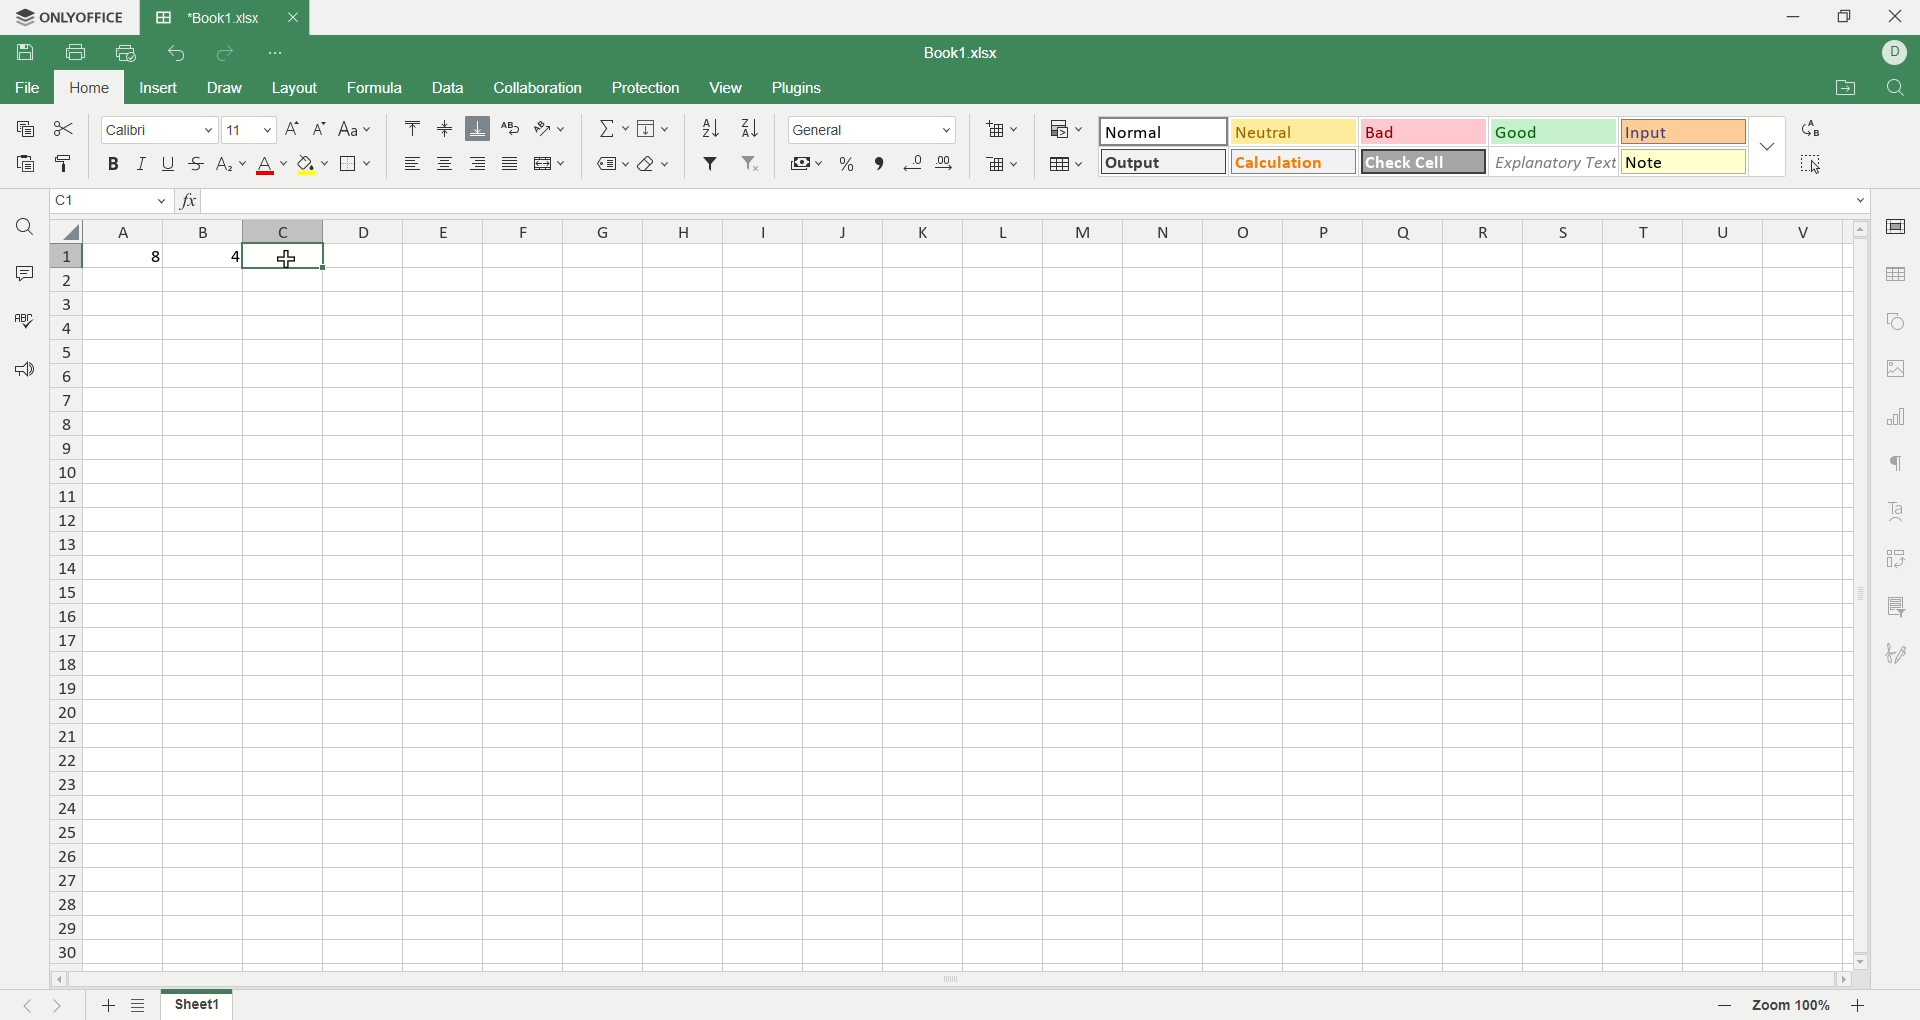 The height and width of the screenshot is (1020, 1920). I want to click on sort ascending, so click(712, 128).